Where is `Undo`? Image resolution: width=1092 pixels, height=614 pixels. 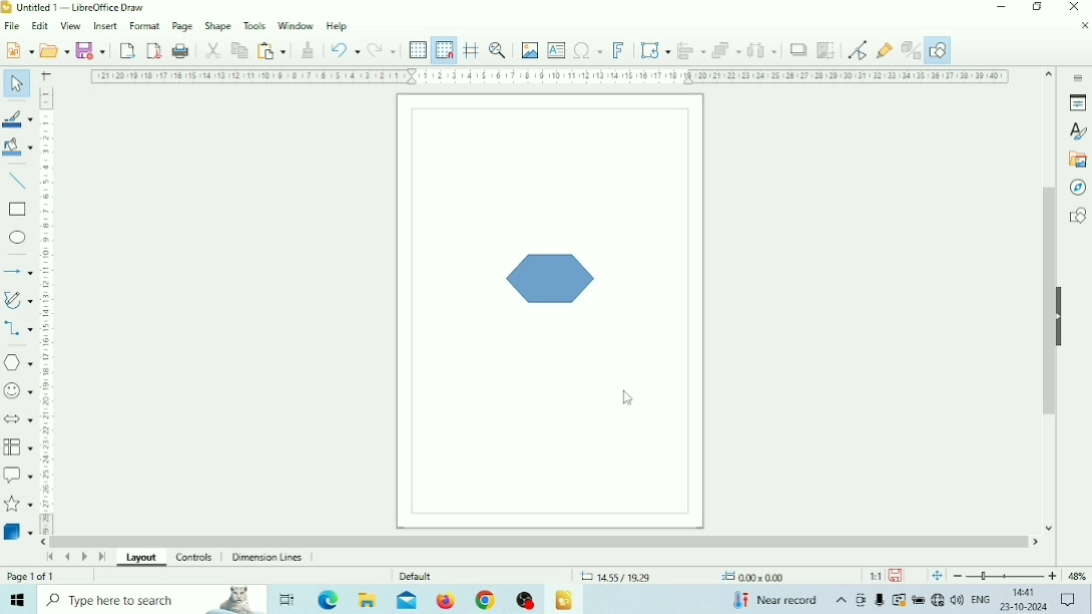
Undo is located at coordinates (345, 50).